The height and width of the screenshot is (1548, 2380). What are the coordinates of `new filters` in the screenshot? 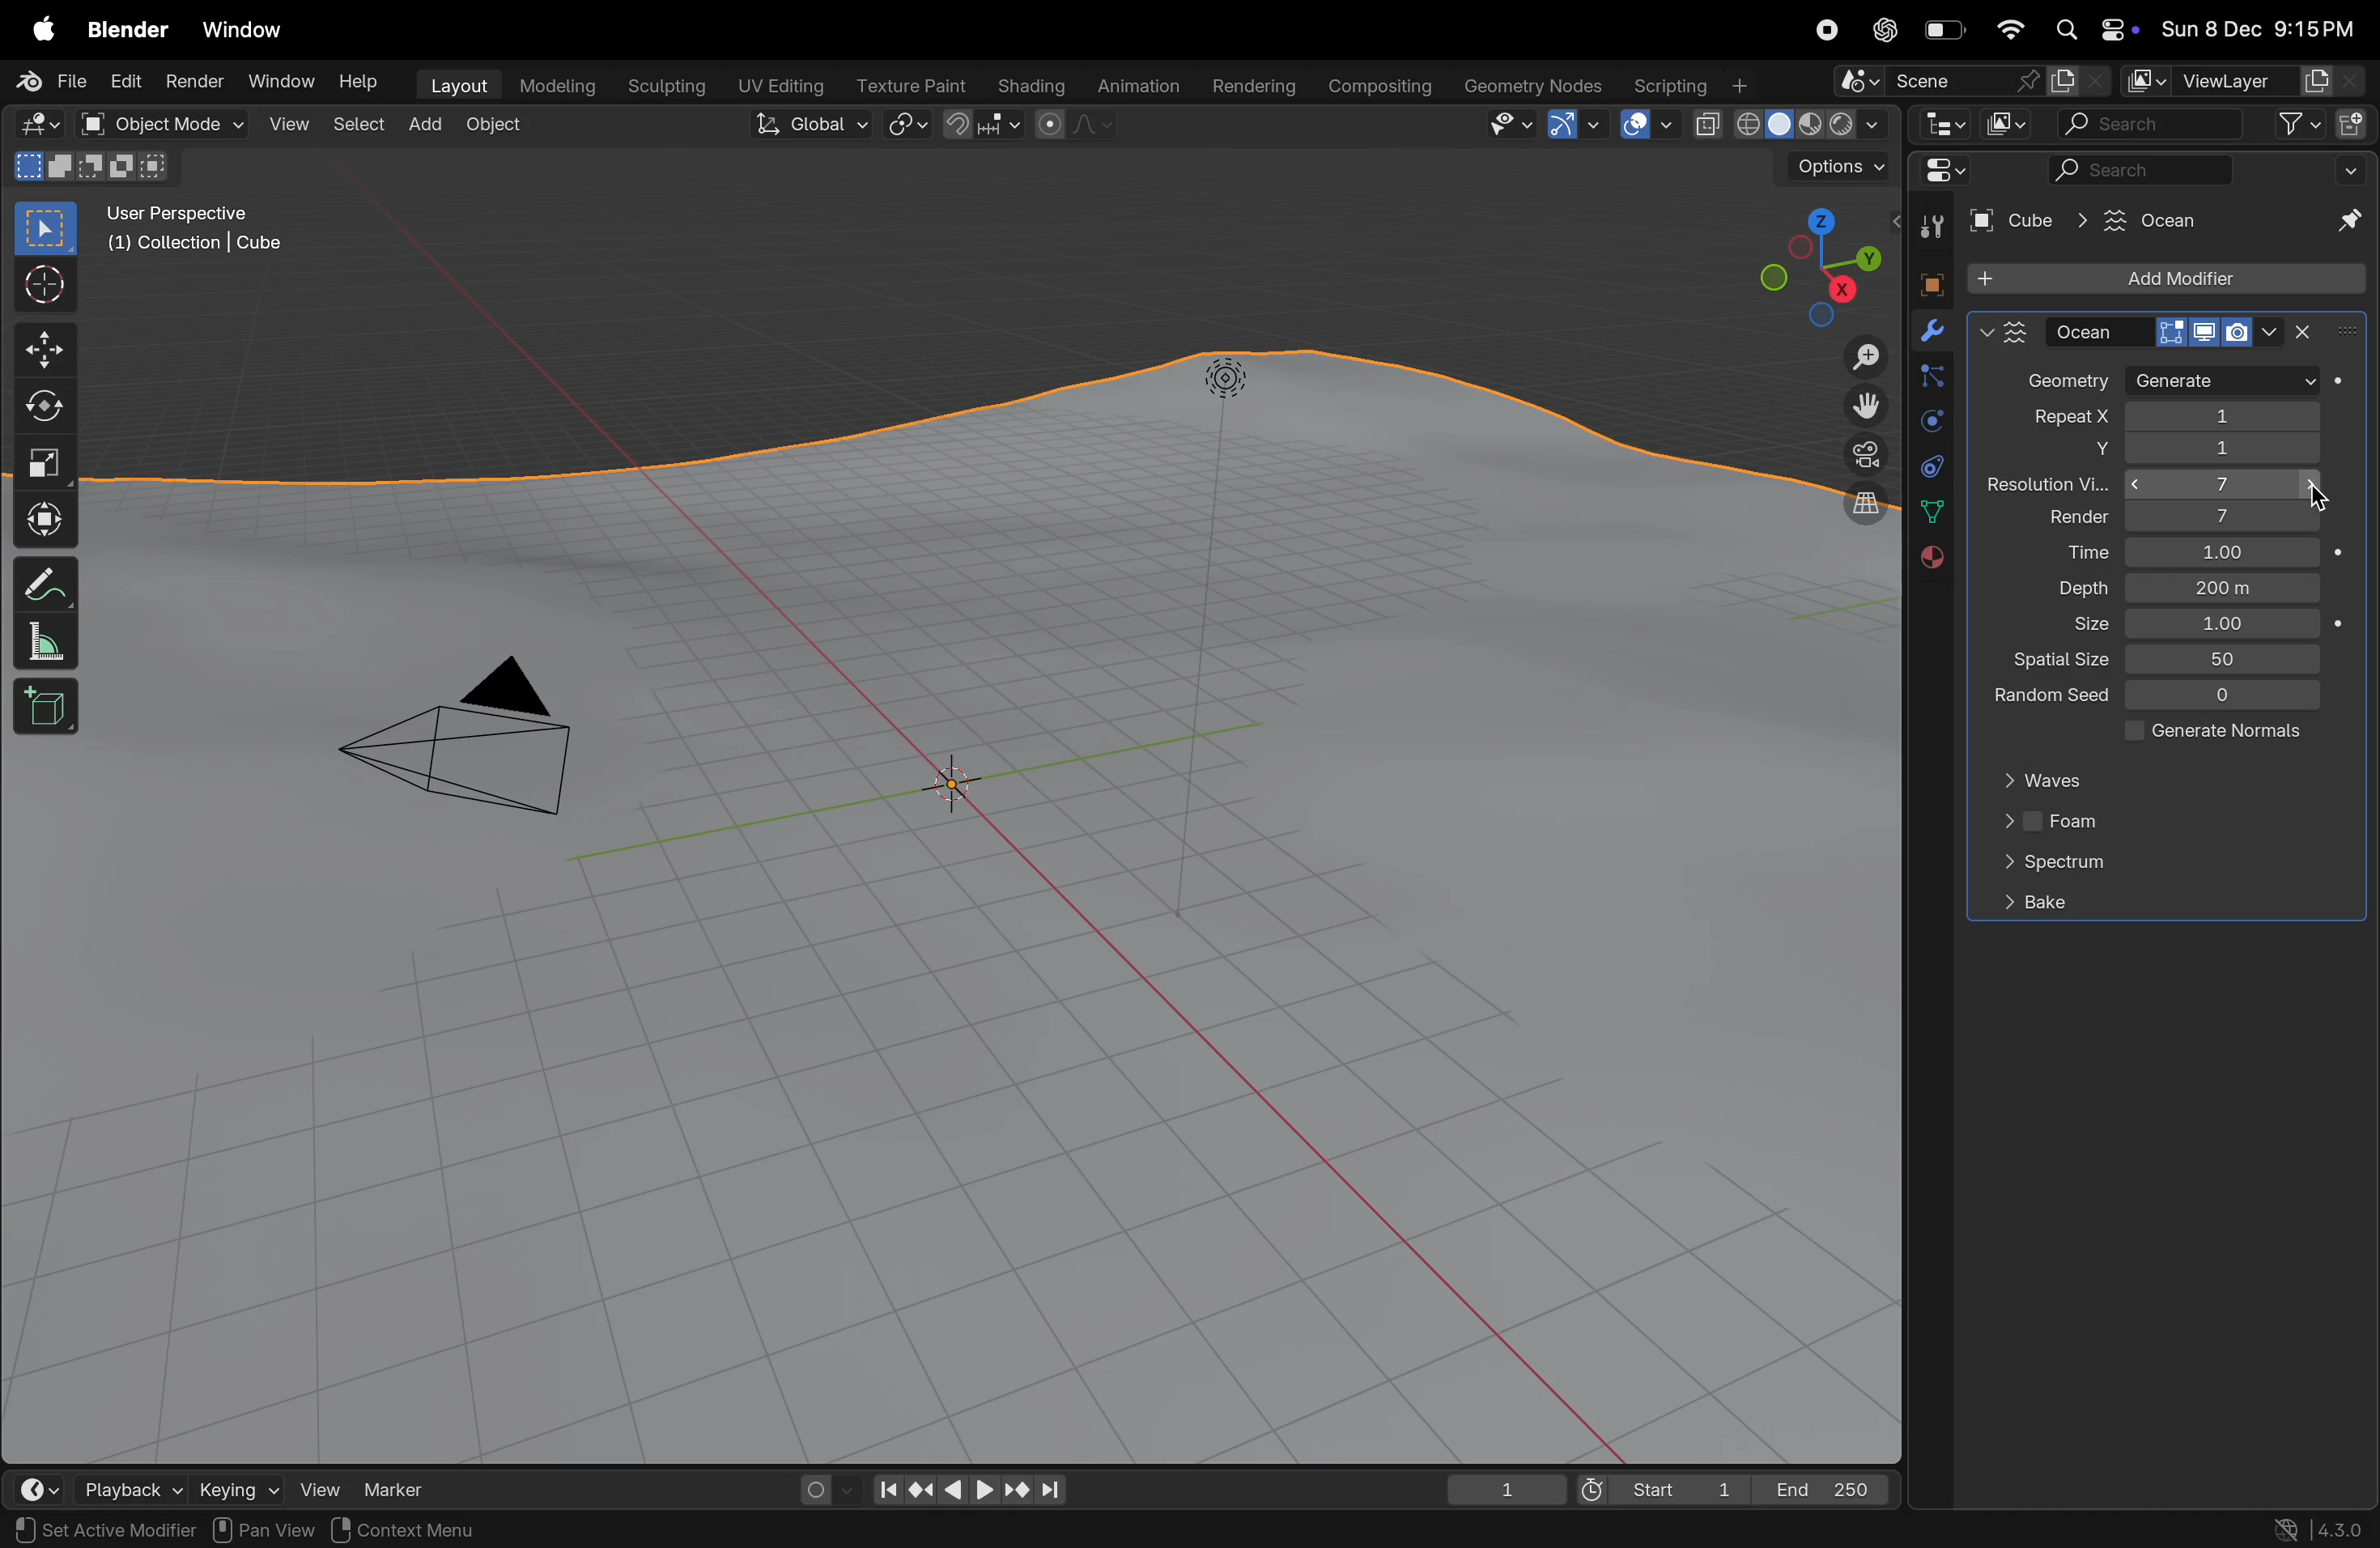 It's located at (2287, 125).